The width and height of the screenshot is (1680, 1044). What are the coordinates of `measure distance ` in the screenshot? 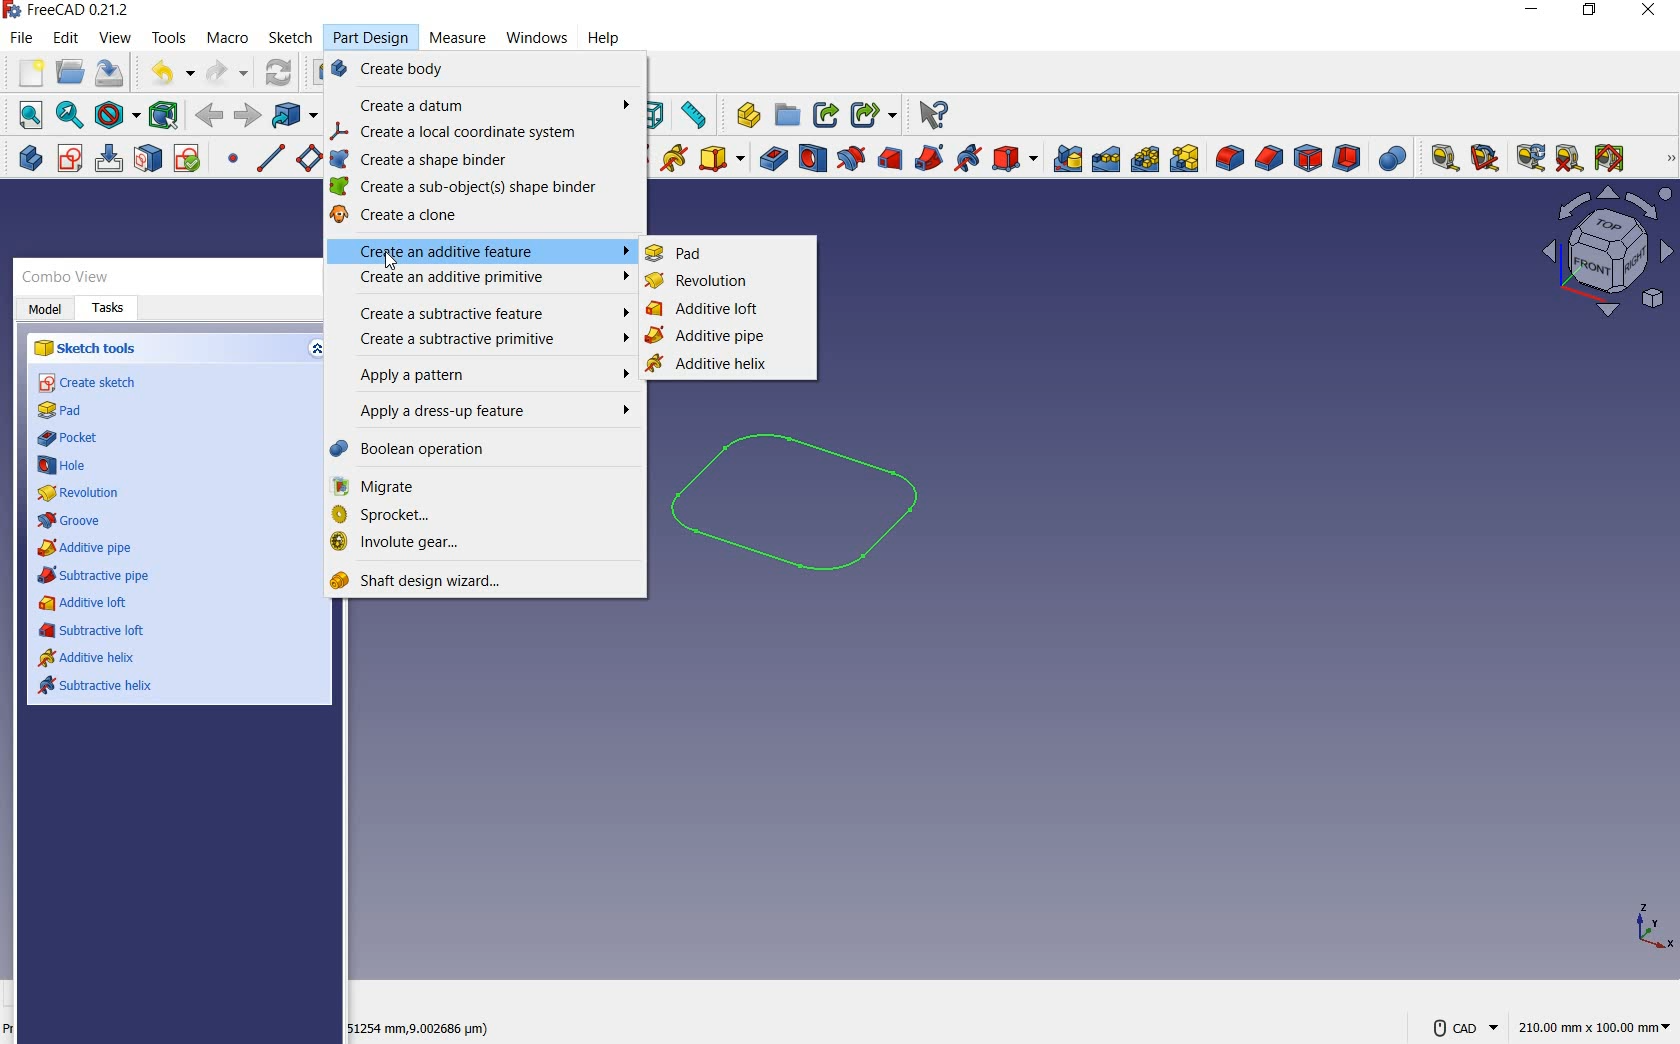 It's located at (696, 114).